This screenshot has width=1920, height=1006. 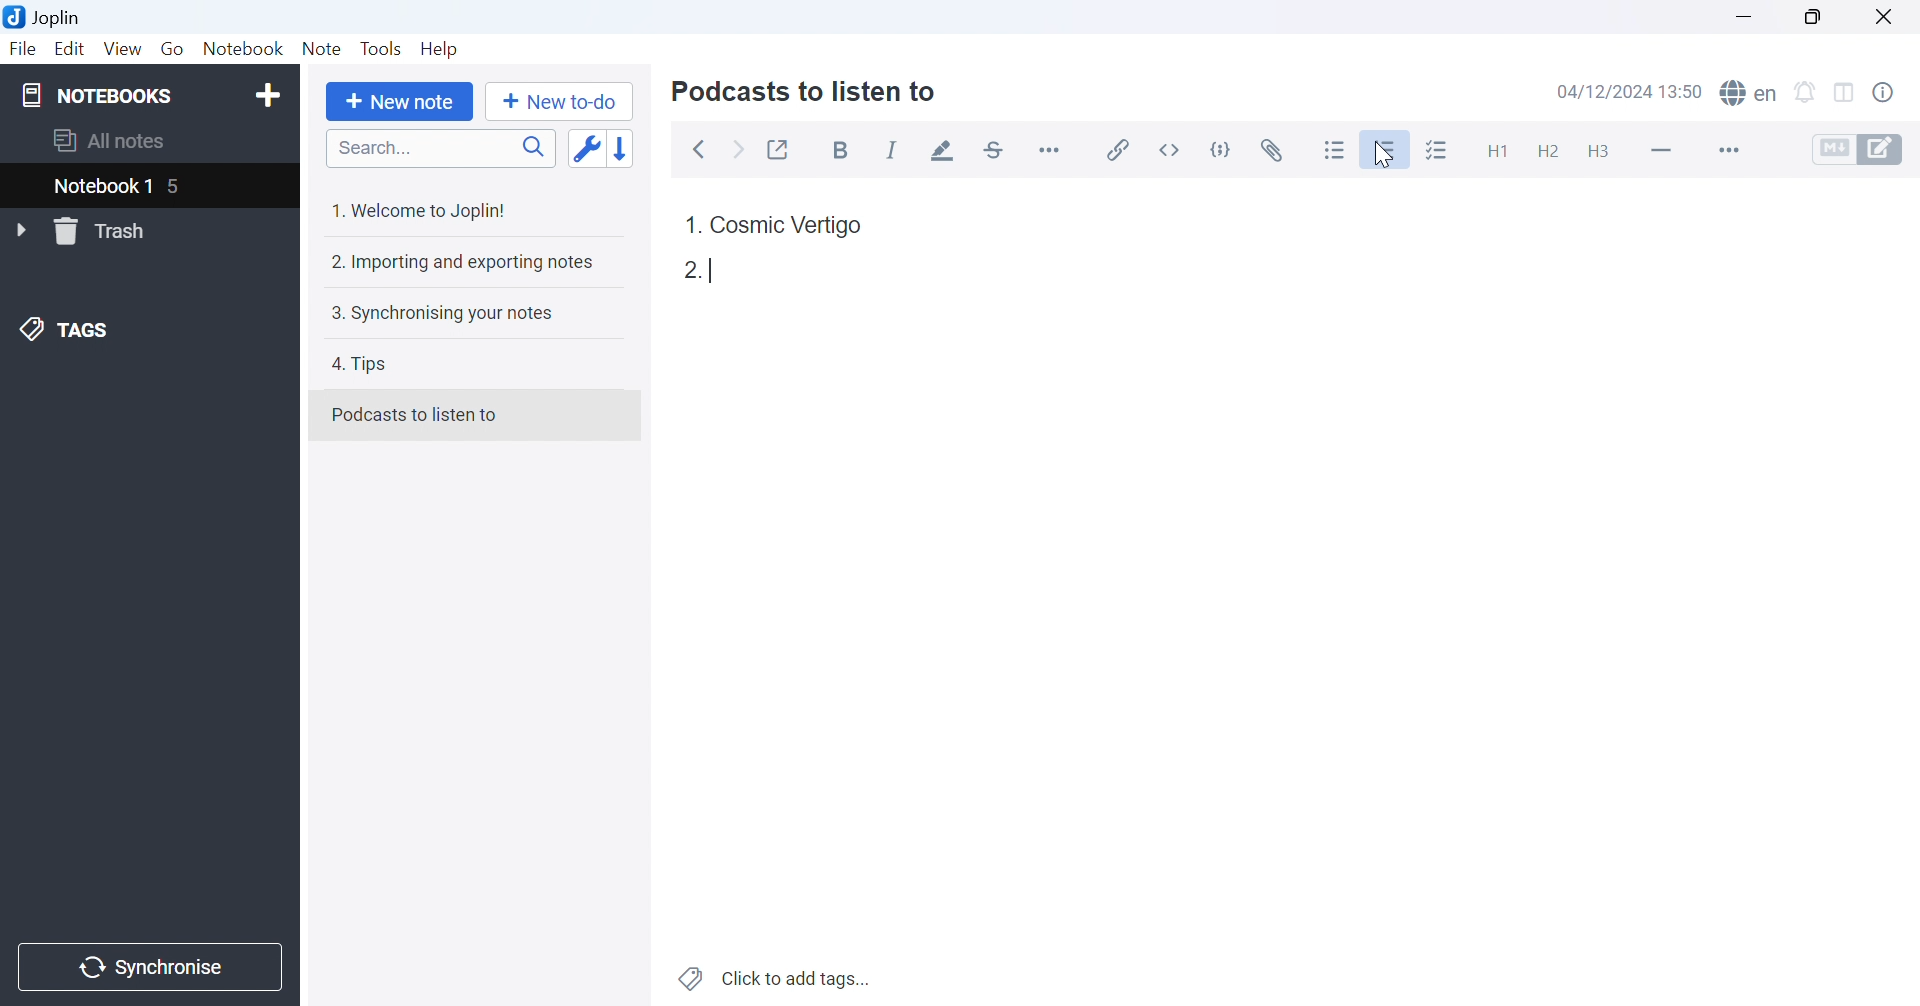 What do you see at coordinates (1275, 147) in the screenshot?
I see `Attach file` at bounding box center [1275, 147].